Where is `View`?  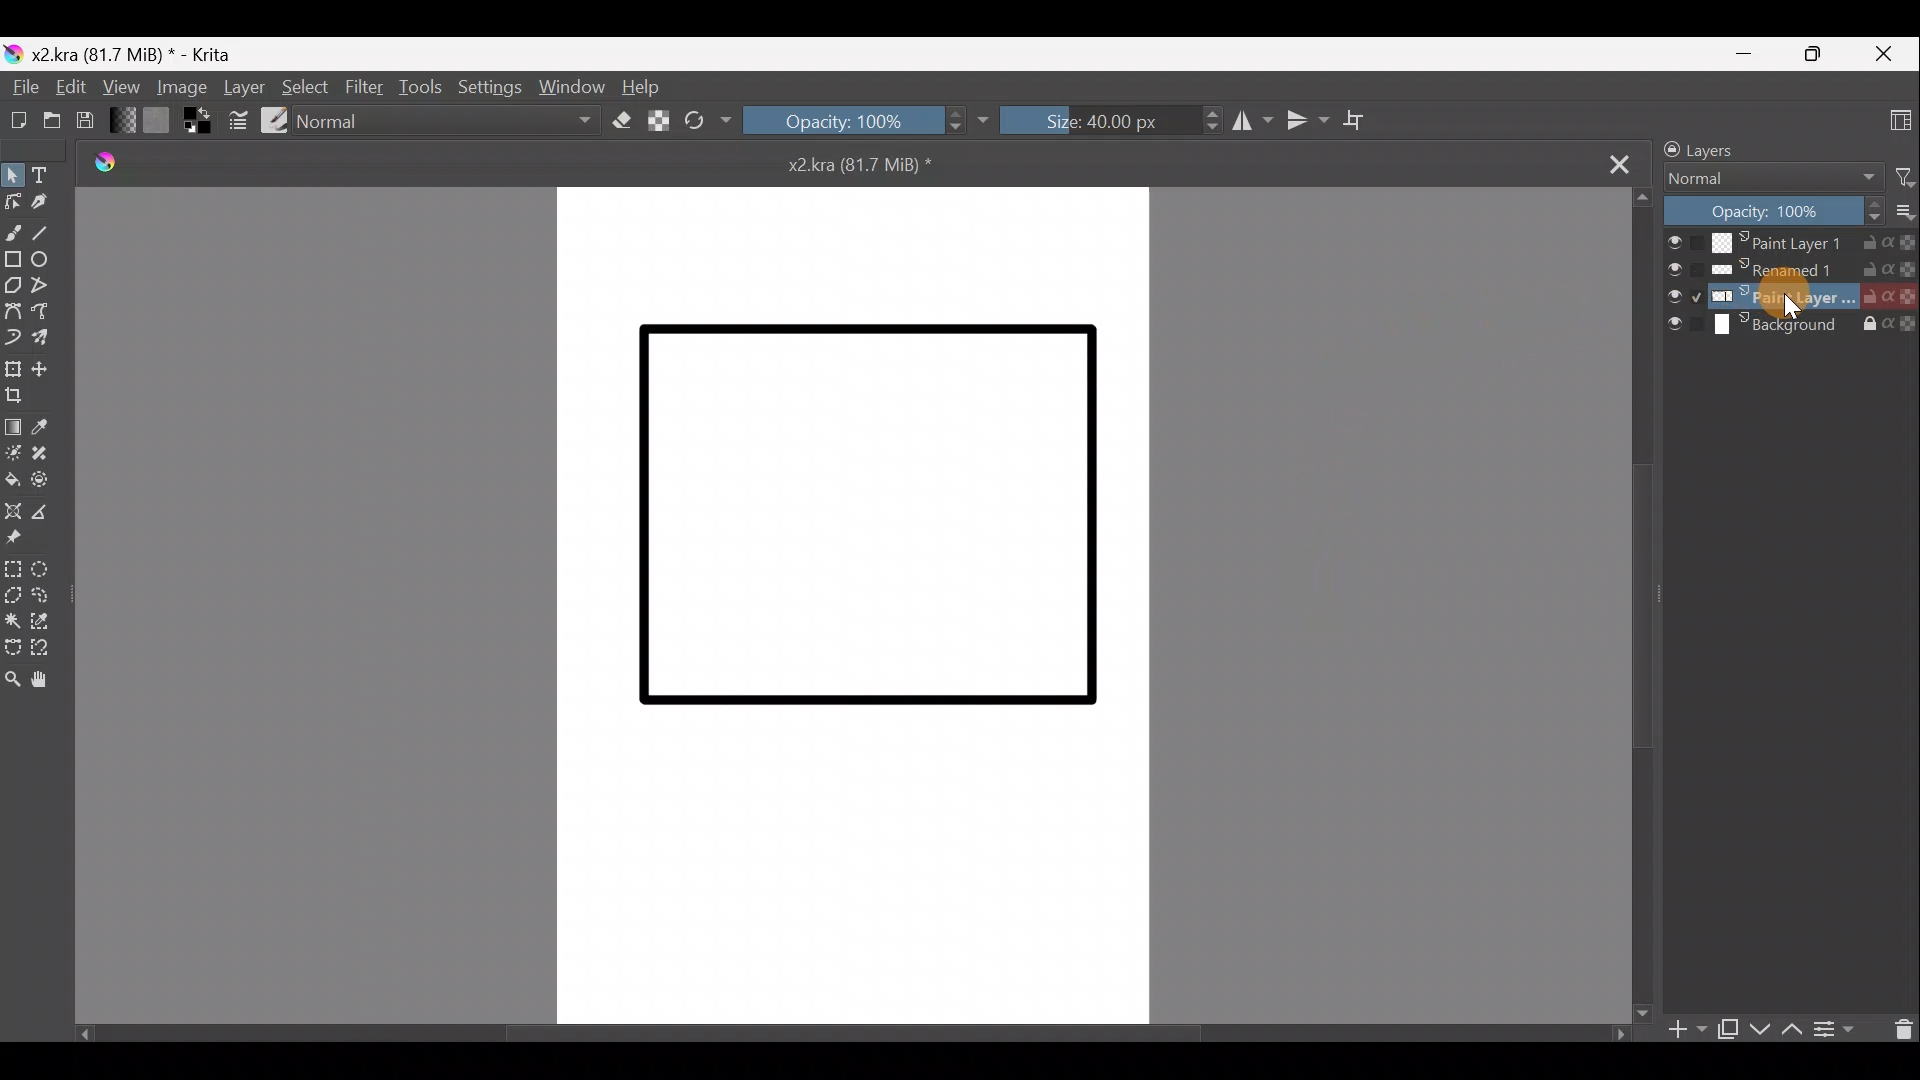 View is located at coordinates (117, 84).